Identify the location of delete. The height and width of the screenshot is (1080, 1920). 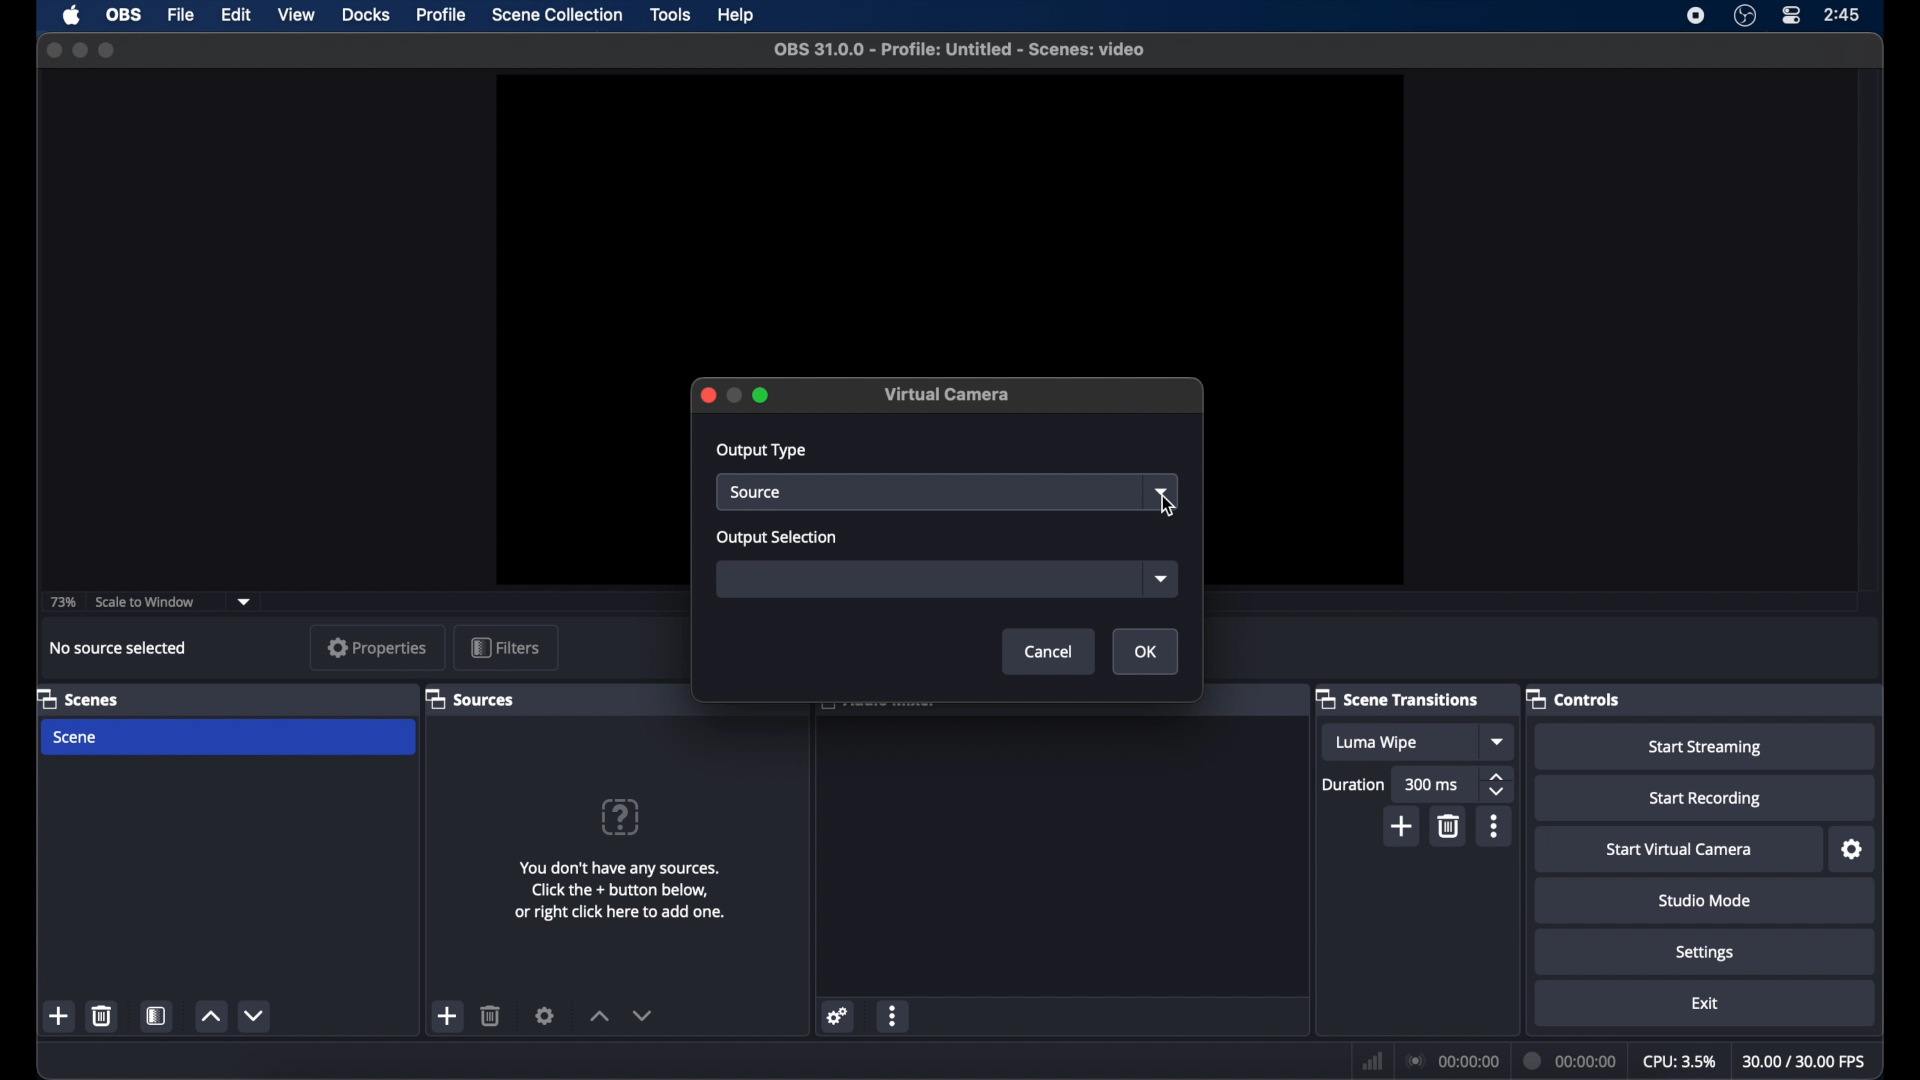
(491, 1014).